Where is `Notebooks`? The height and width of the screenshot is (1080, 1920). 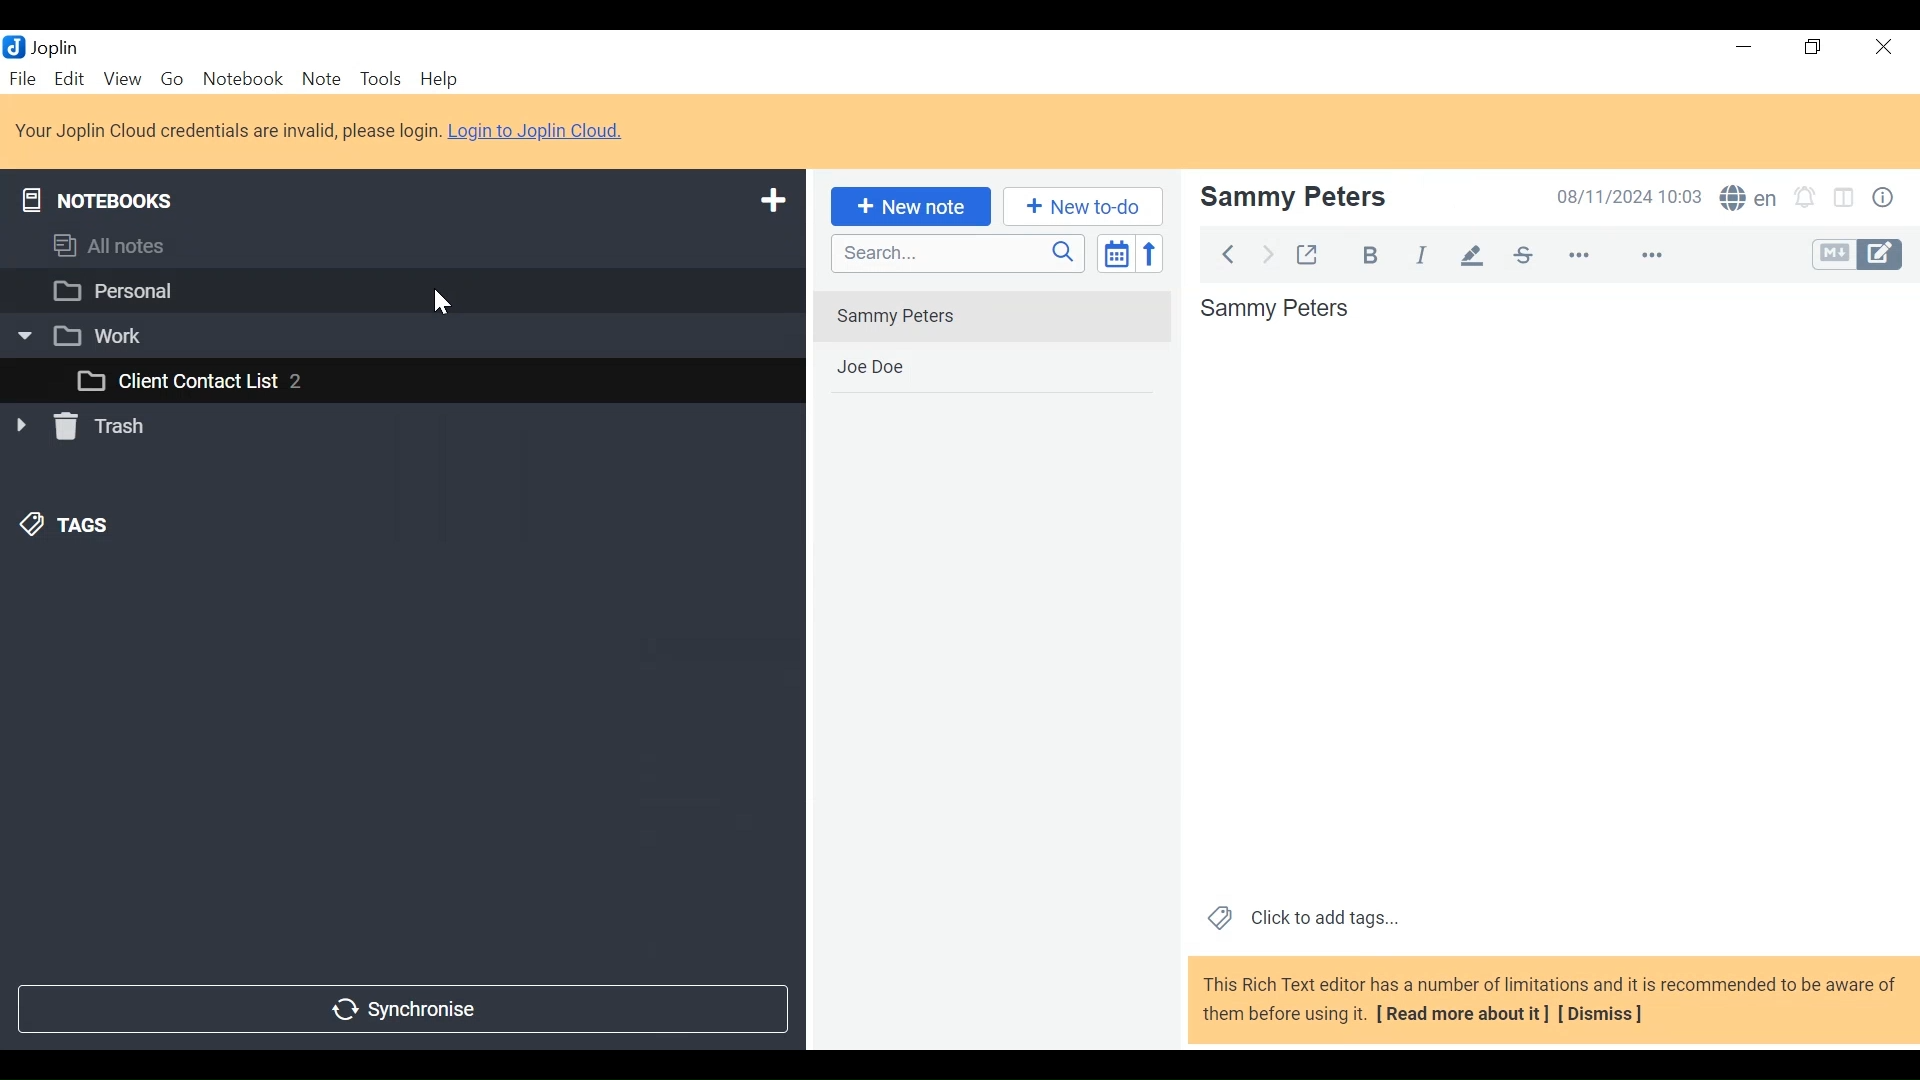 Notebooks is located at coordinates (95, 200).